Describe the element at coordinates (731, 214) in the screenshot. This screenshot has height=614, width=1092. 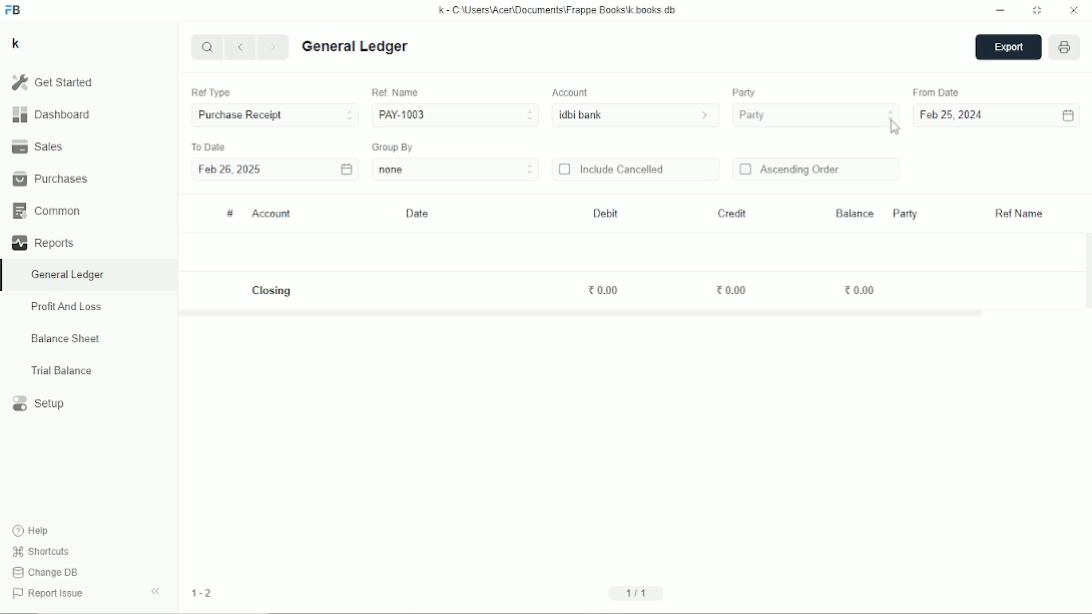
I see `Credit` at that location.